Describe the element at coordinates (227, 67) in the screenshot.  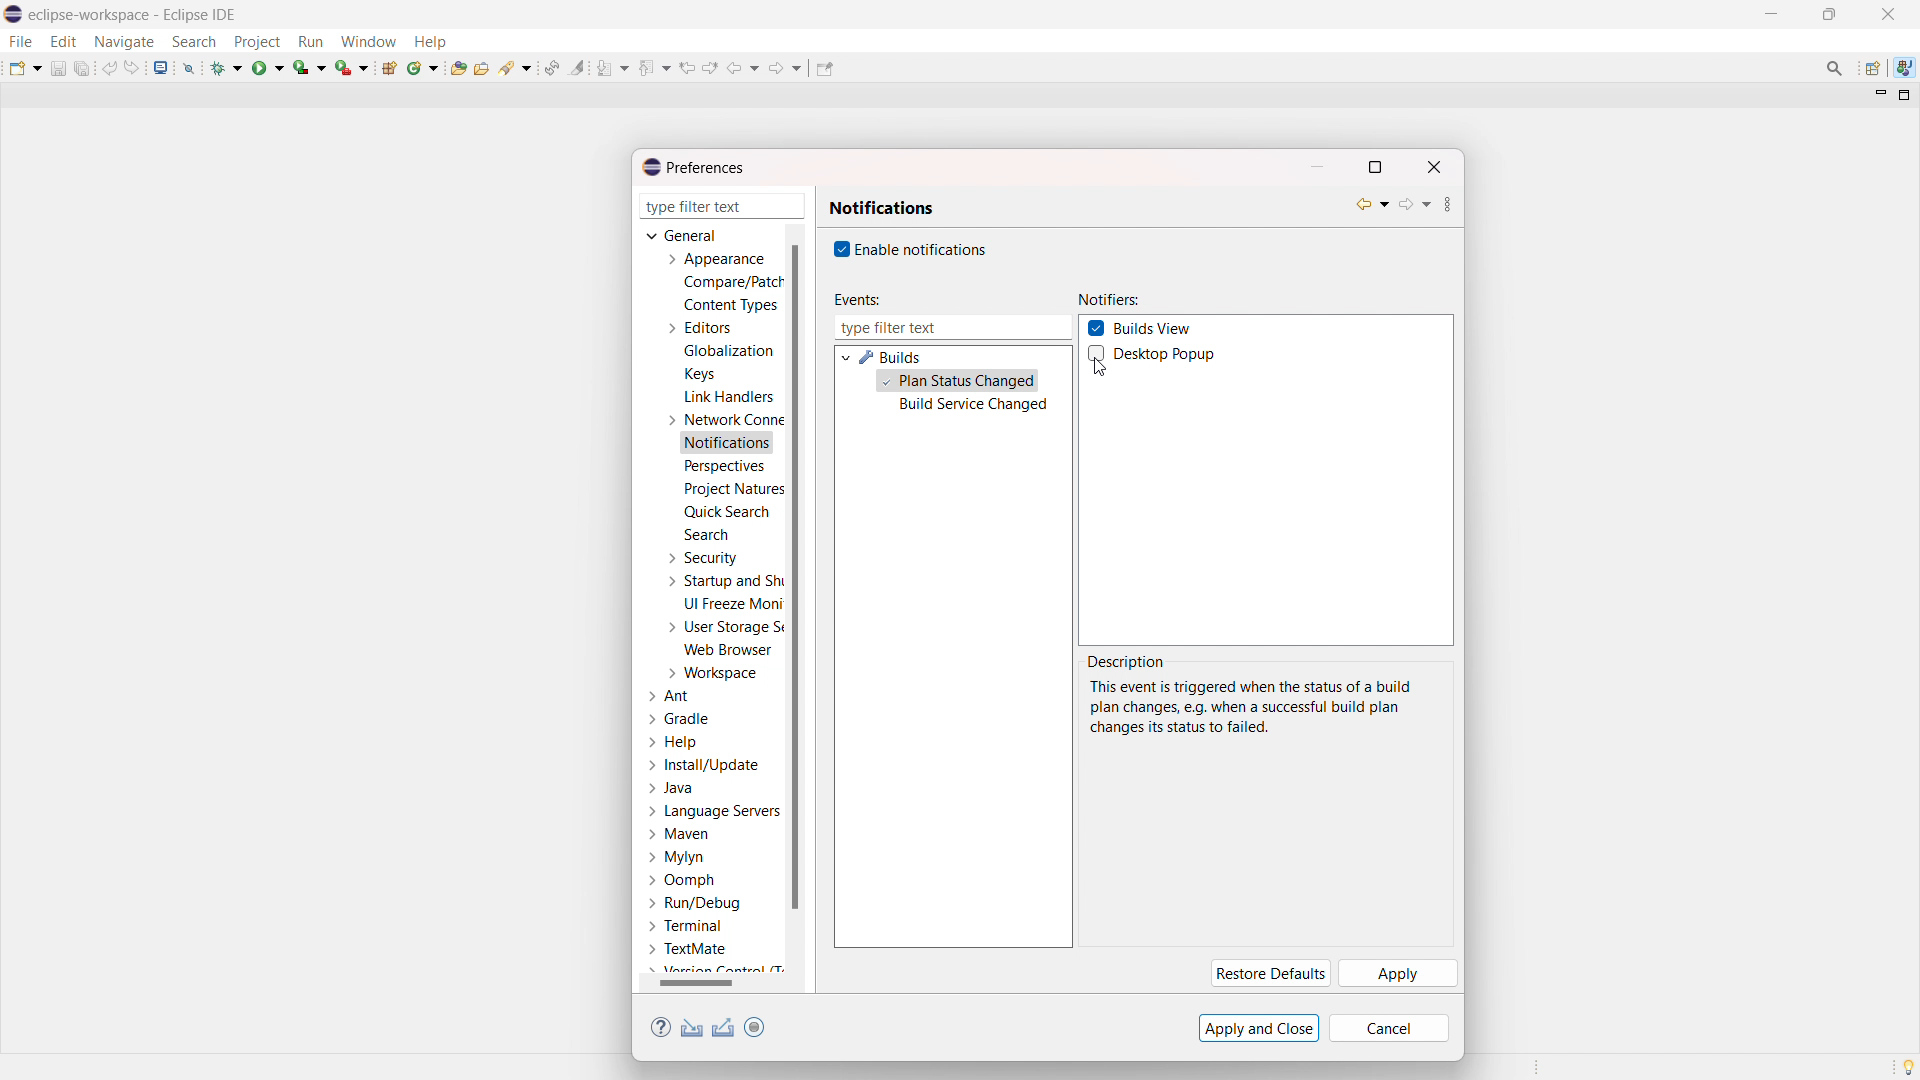
I see `debug` at that location.